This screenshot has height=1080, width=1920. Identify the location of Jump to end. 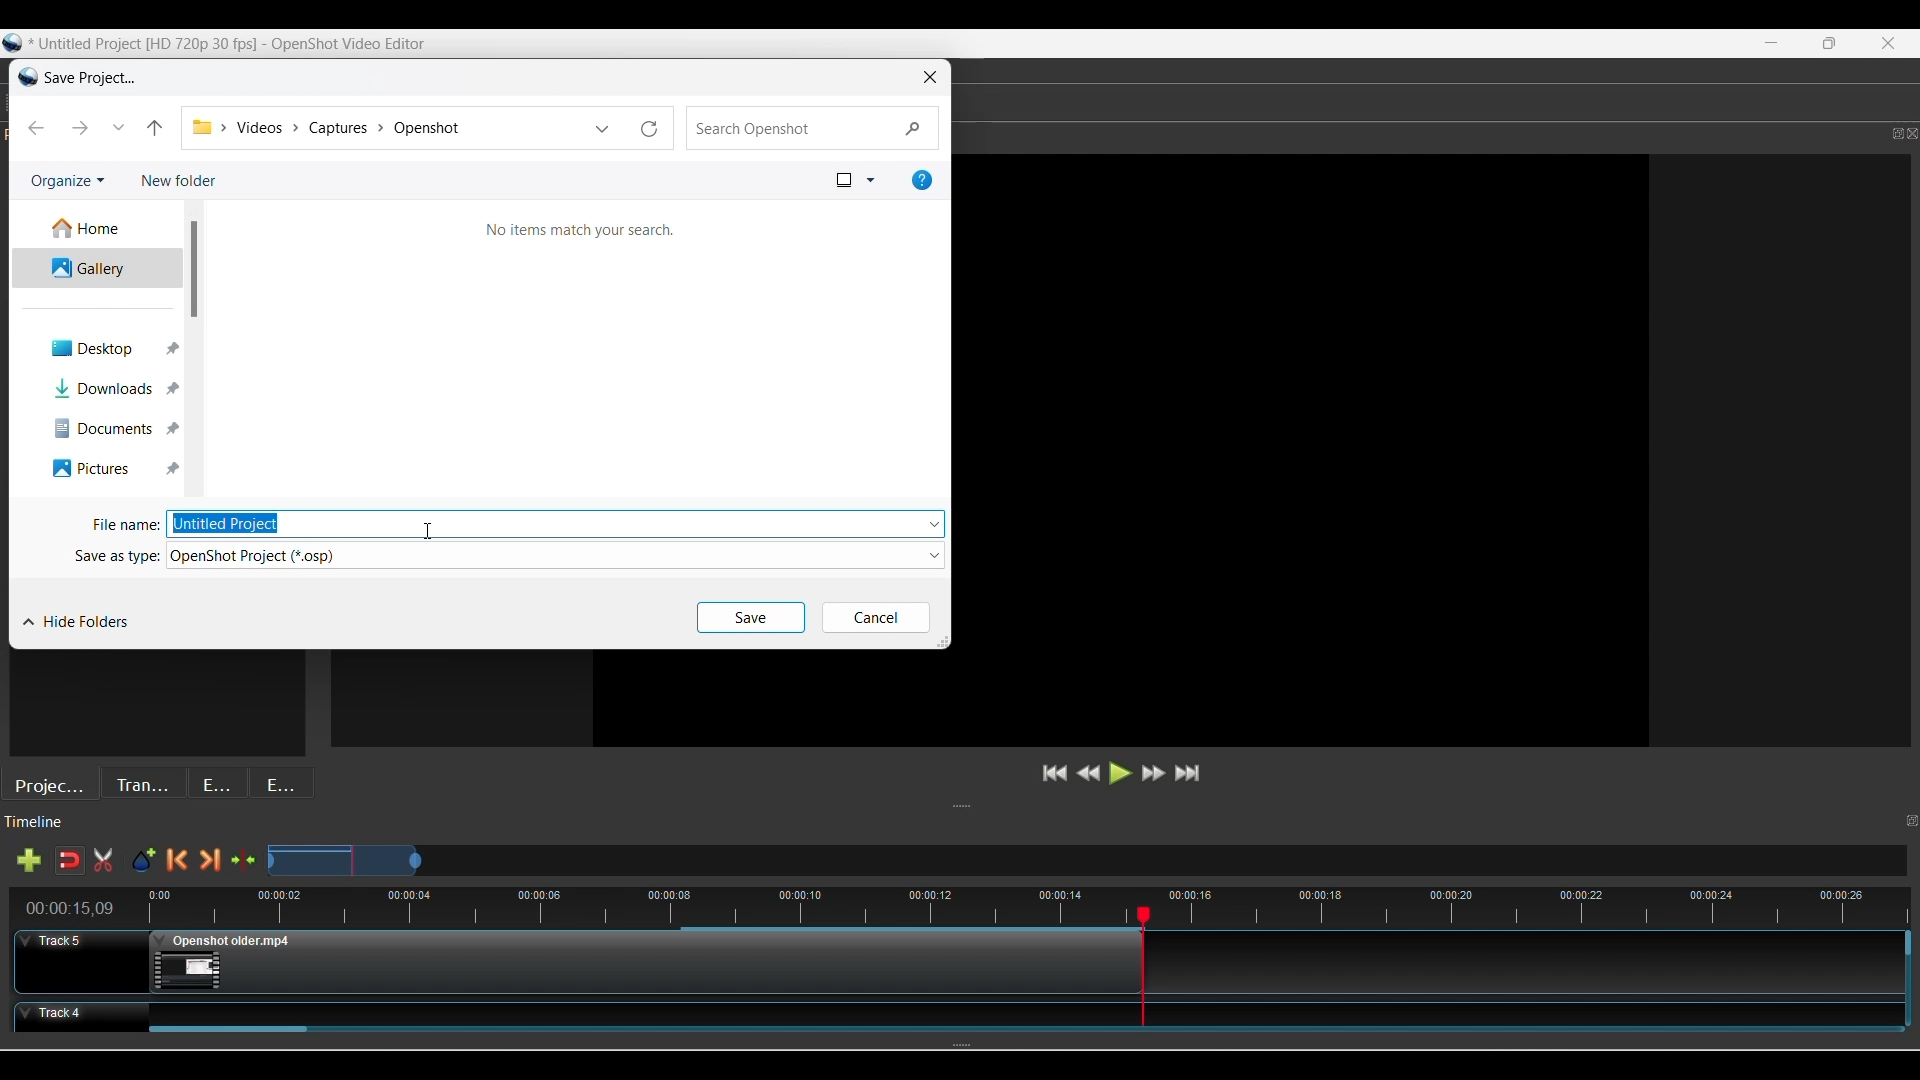
(1187, 773).